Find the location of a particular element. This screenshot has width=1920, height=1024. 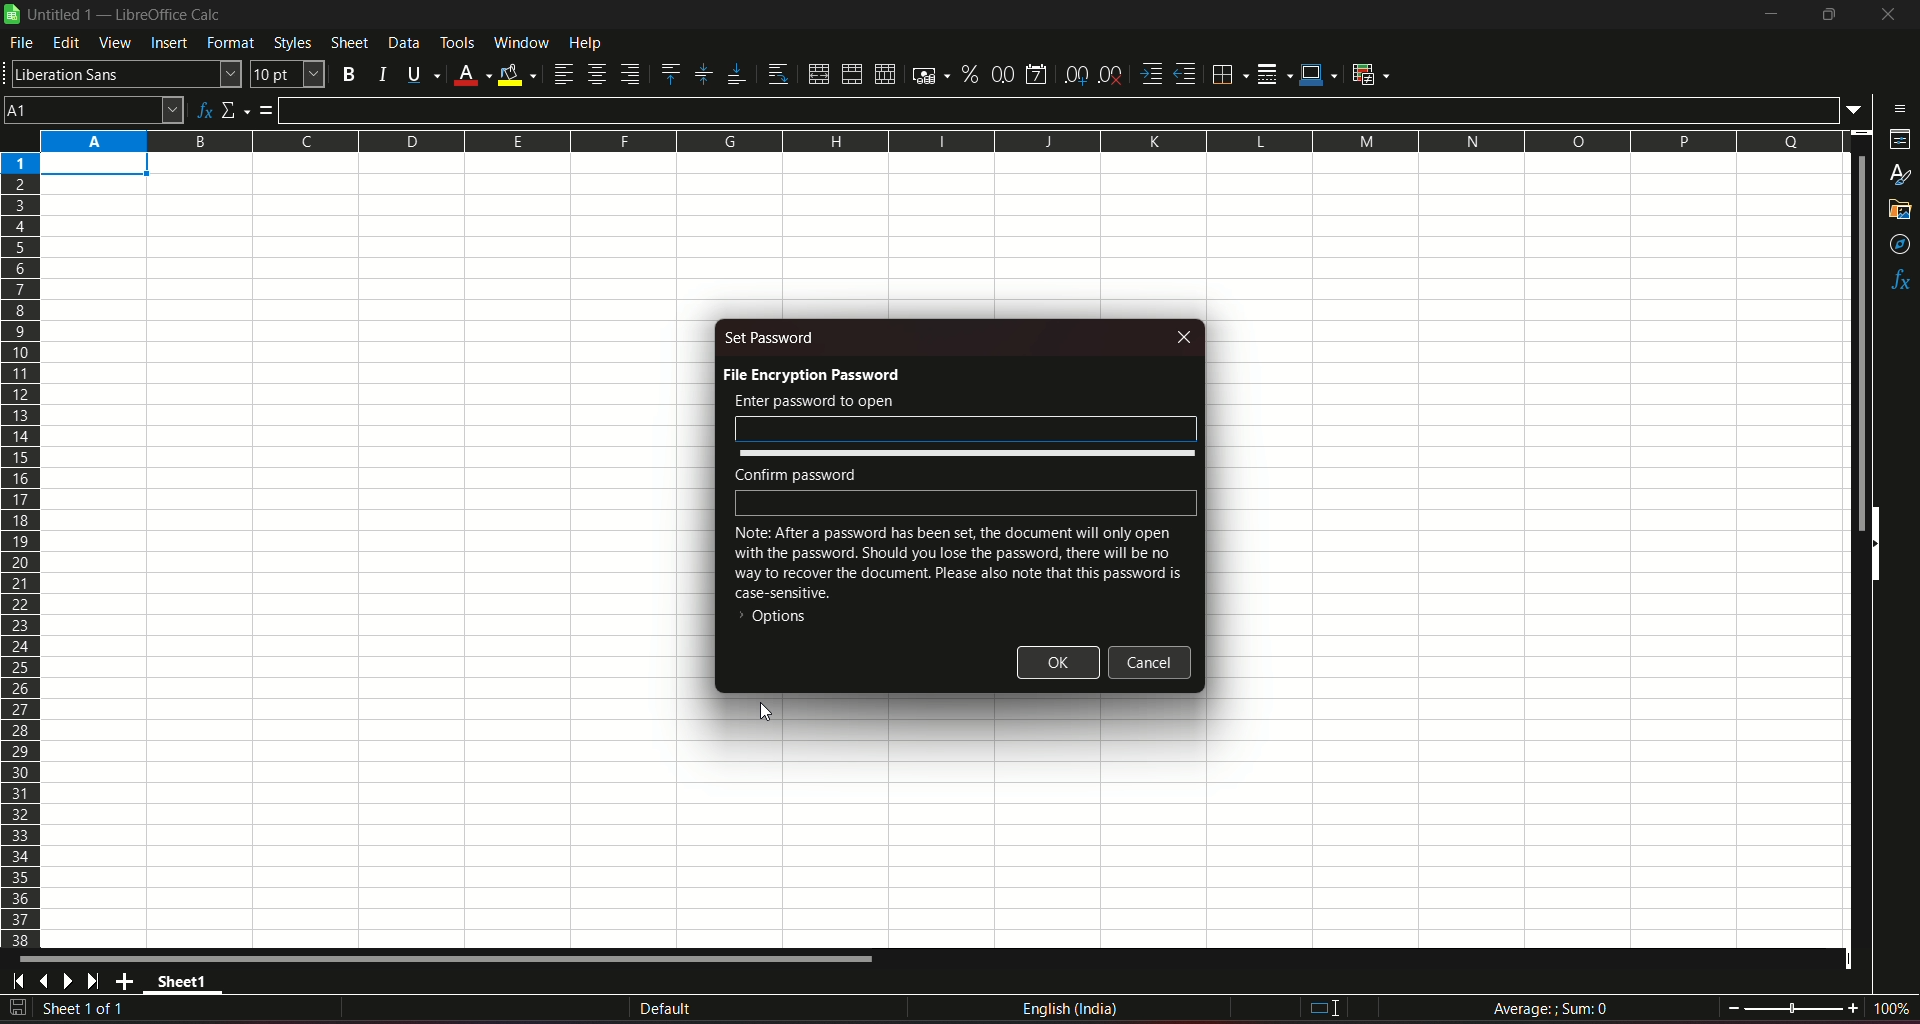

previous sheet is located at coordinates (46, 983).